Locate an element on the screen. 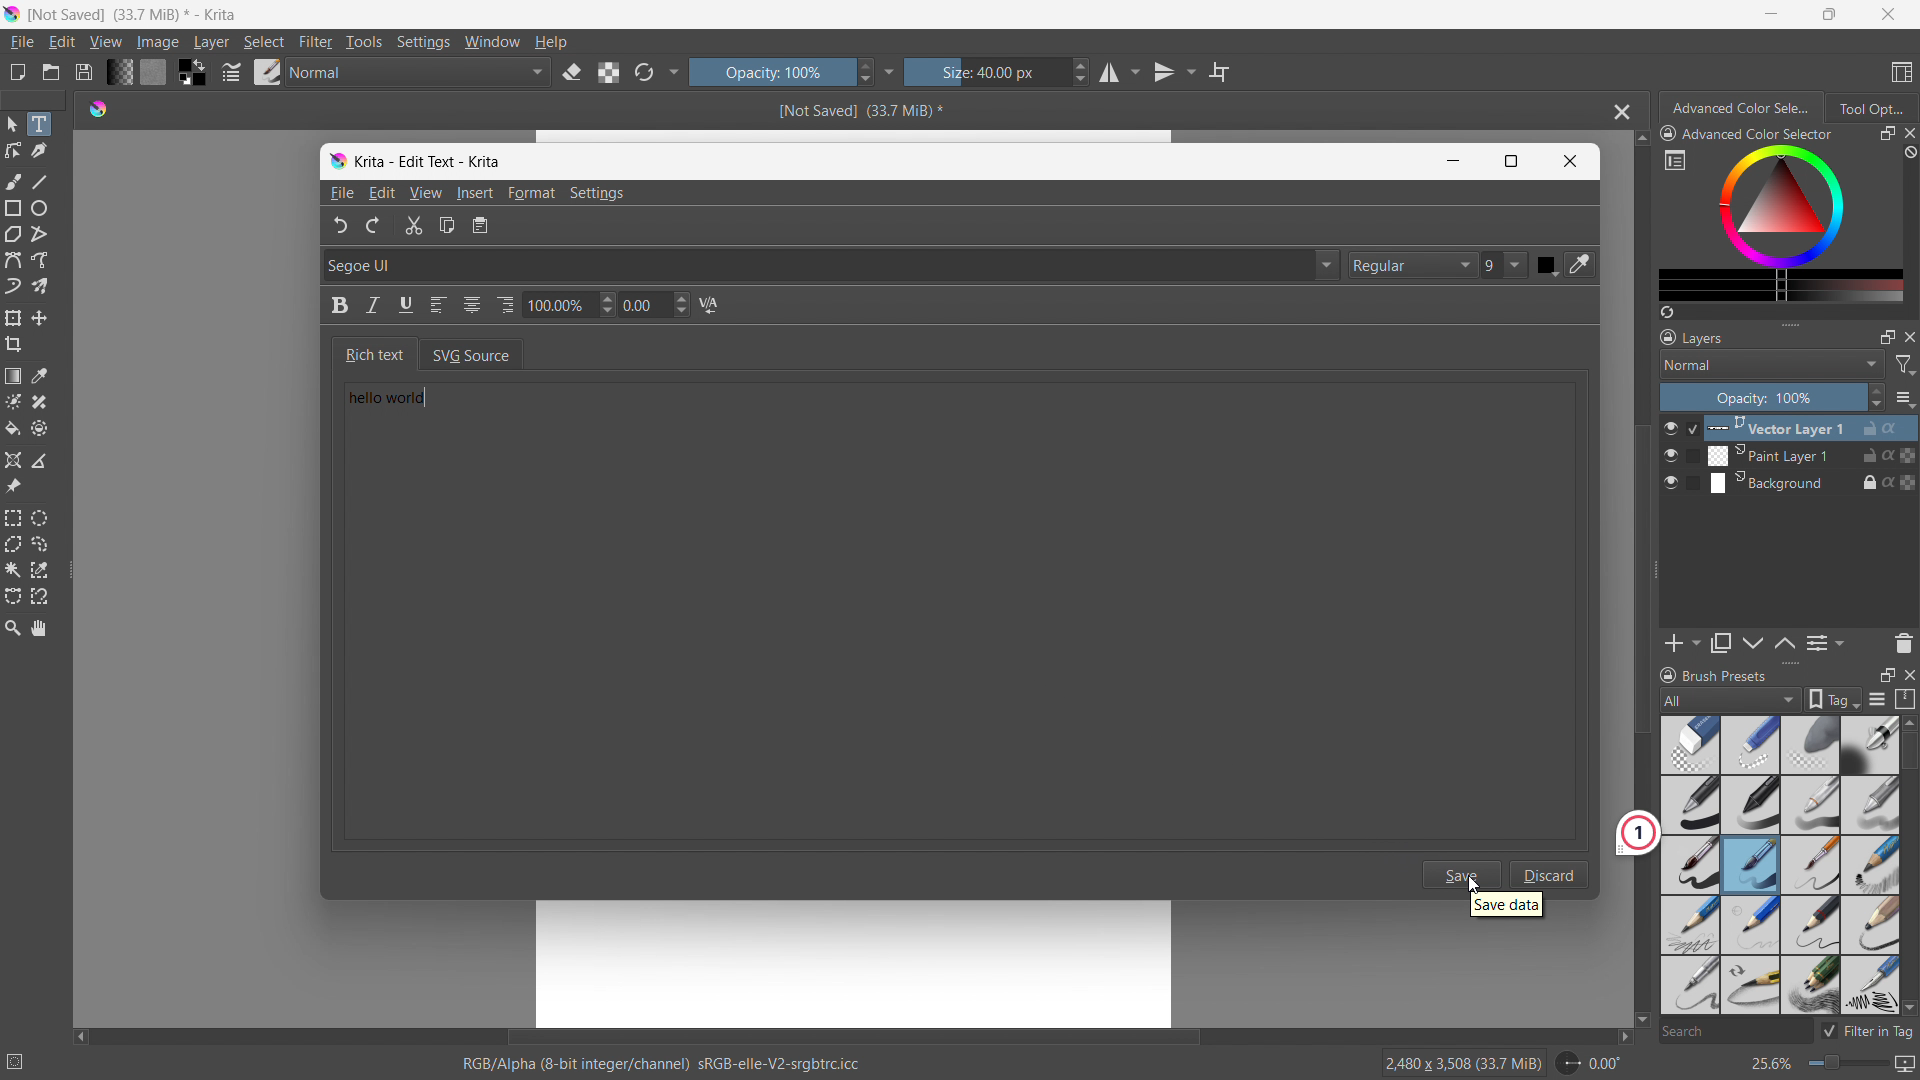 The height and width of the screenshot is (1080, 1920). more settings is located at coordinates (1675, 159).